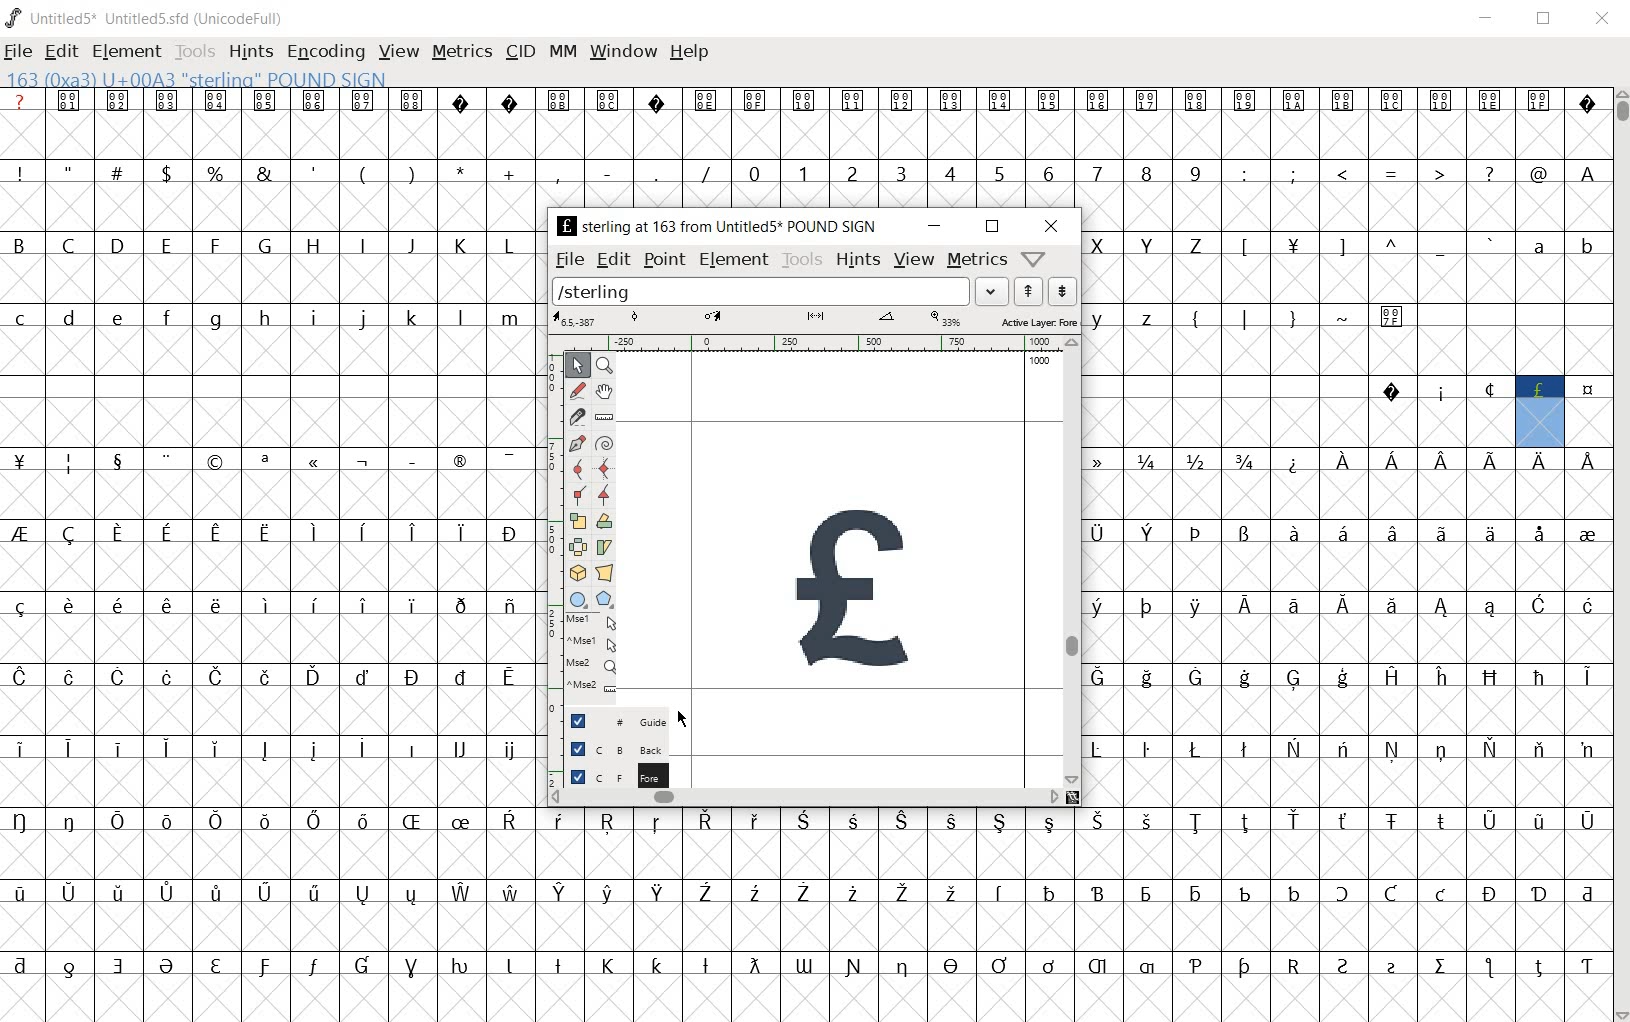 The image size is (1630, 1022). I want to click on rectangle/ellipse, so click(580, 599).